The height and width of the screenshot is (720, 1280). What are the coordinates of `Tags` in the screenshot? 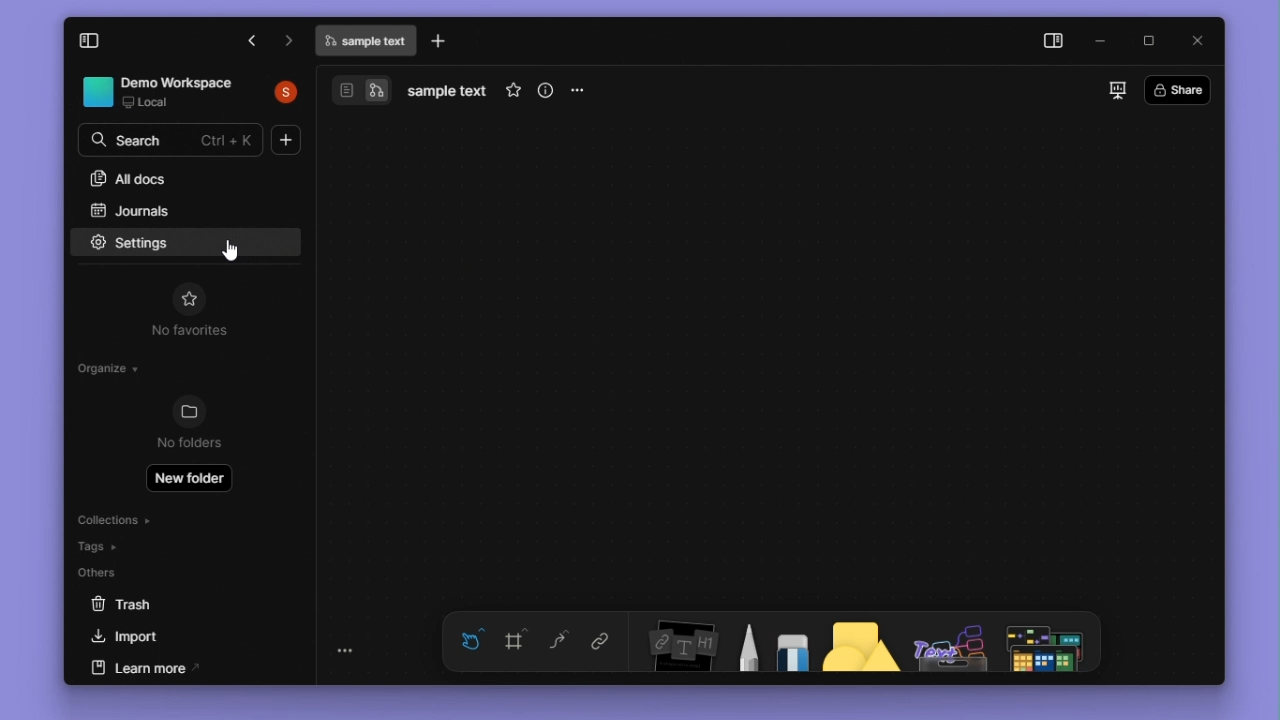 It's located at (150, 547).